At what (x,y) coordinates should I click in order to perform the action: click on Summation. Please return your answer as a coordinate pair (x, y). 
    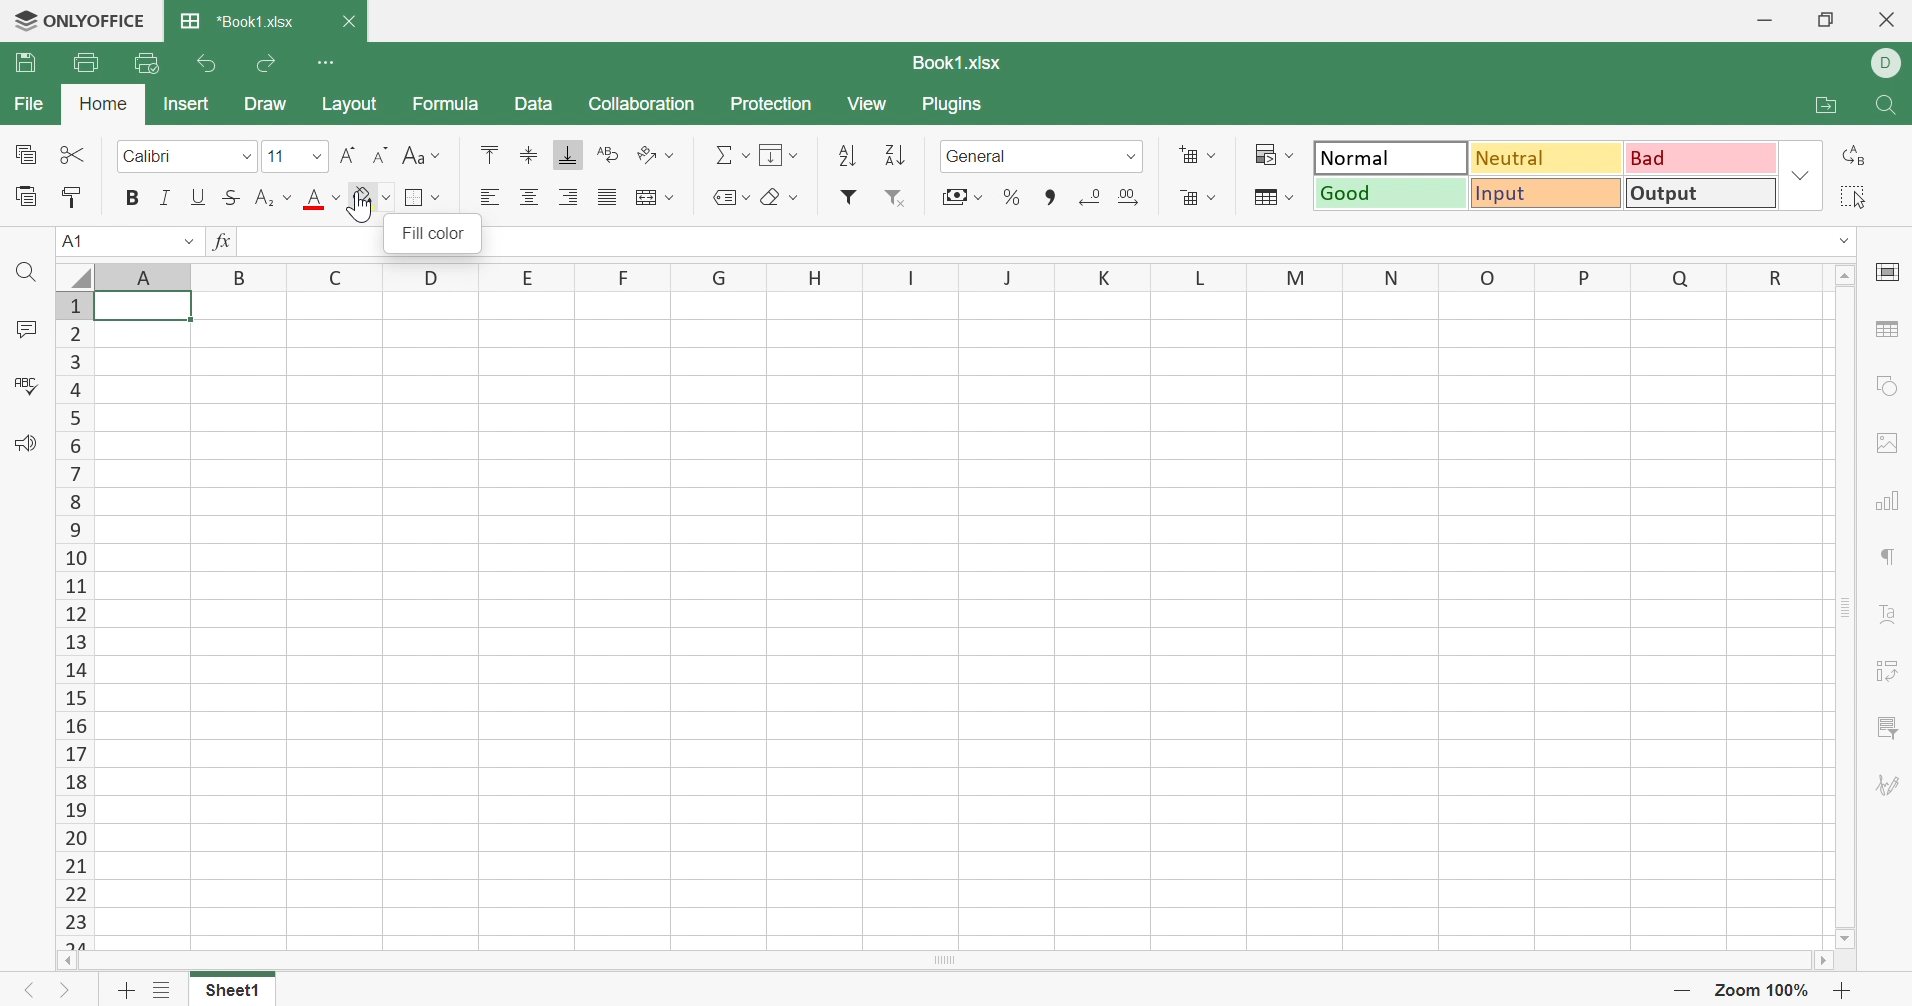
    Looking at the image, I should click on (729, 156).